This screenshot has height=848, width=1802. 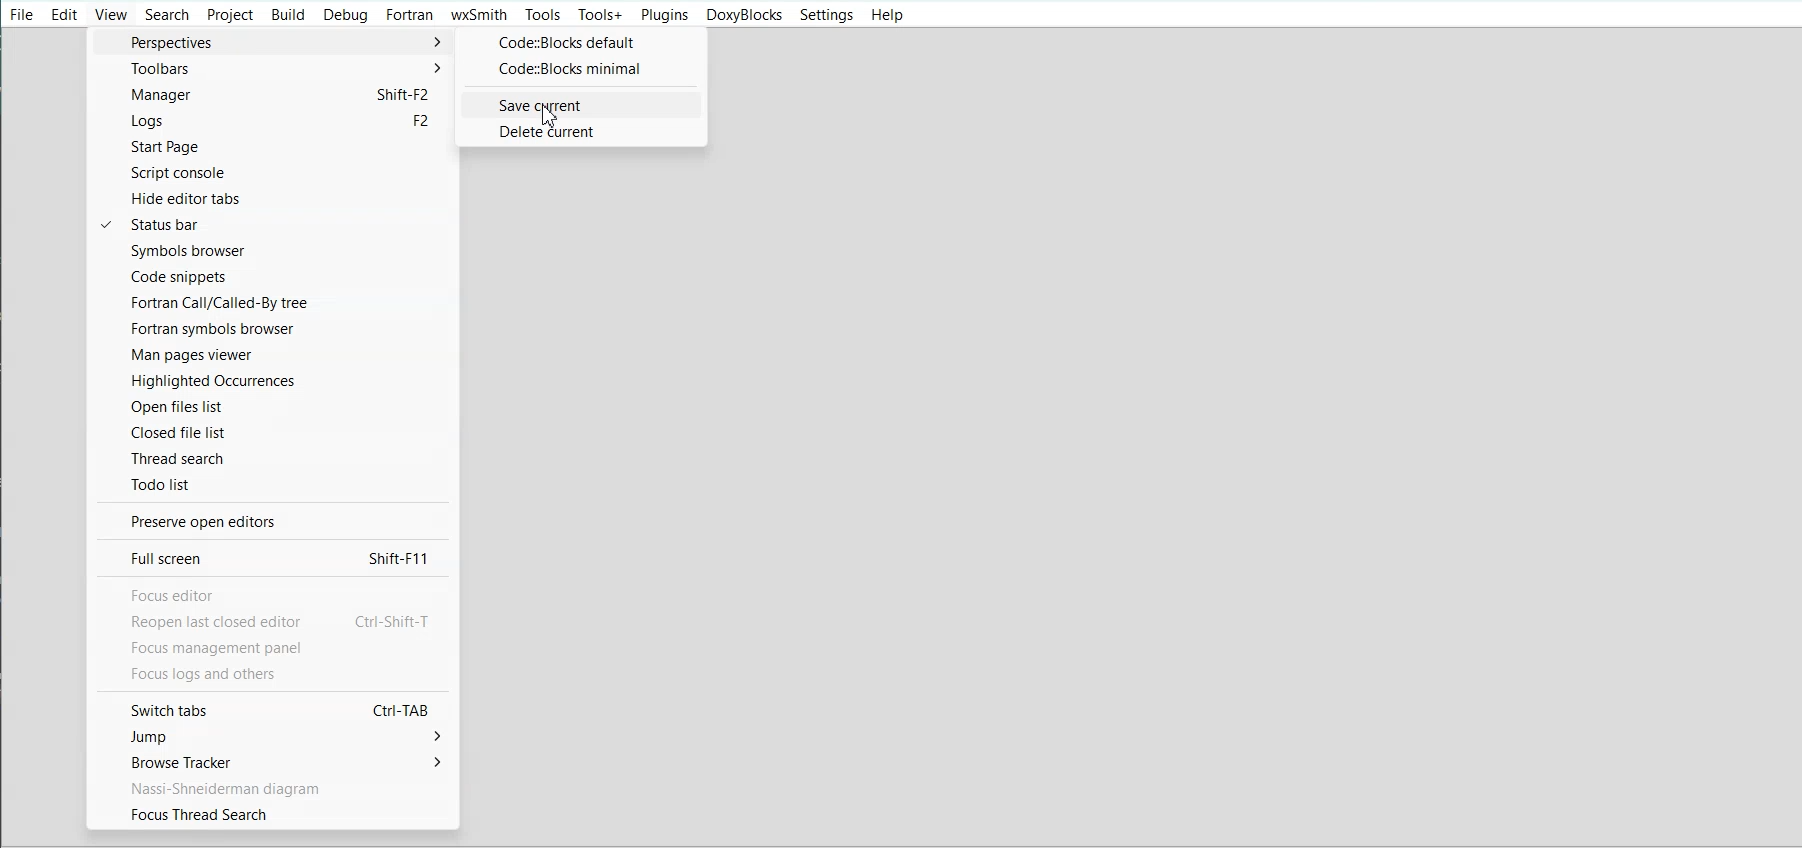 What do you see at coordinates (542, 14) in the screenshot?
I see `Tools` at bounding box center [542, 14].